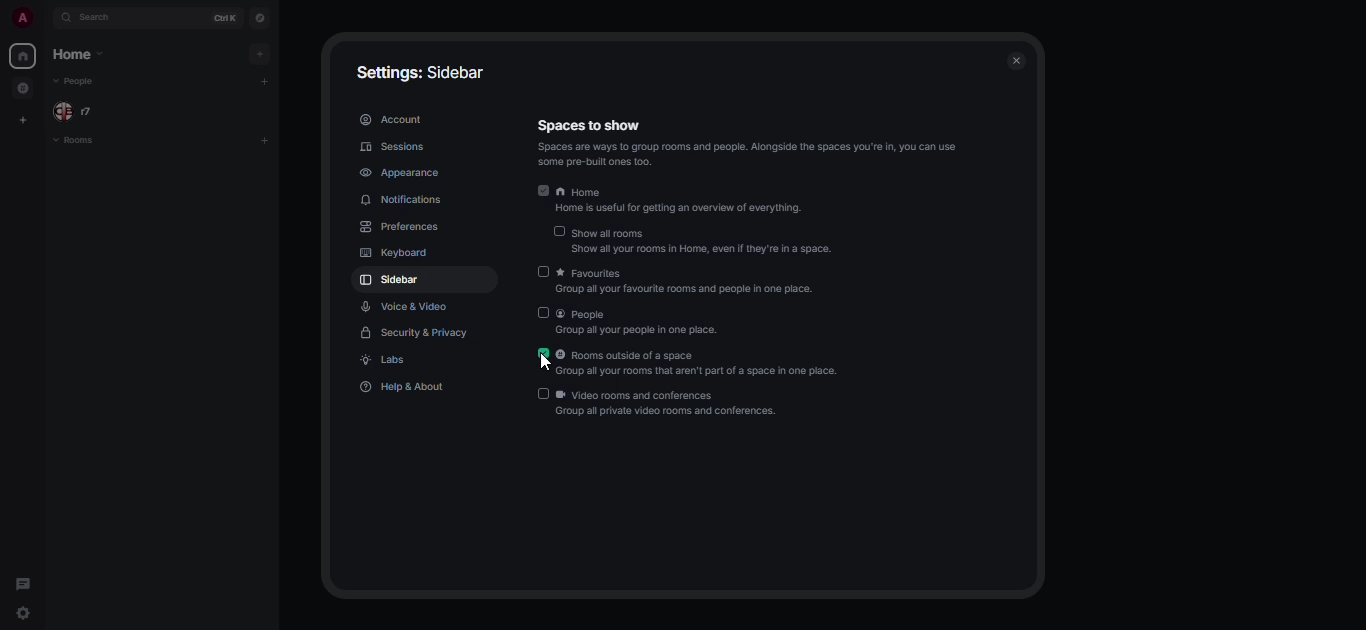  Describe the element at coordinates (541, 396) in the screenshot. I see `disabled` at that location.